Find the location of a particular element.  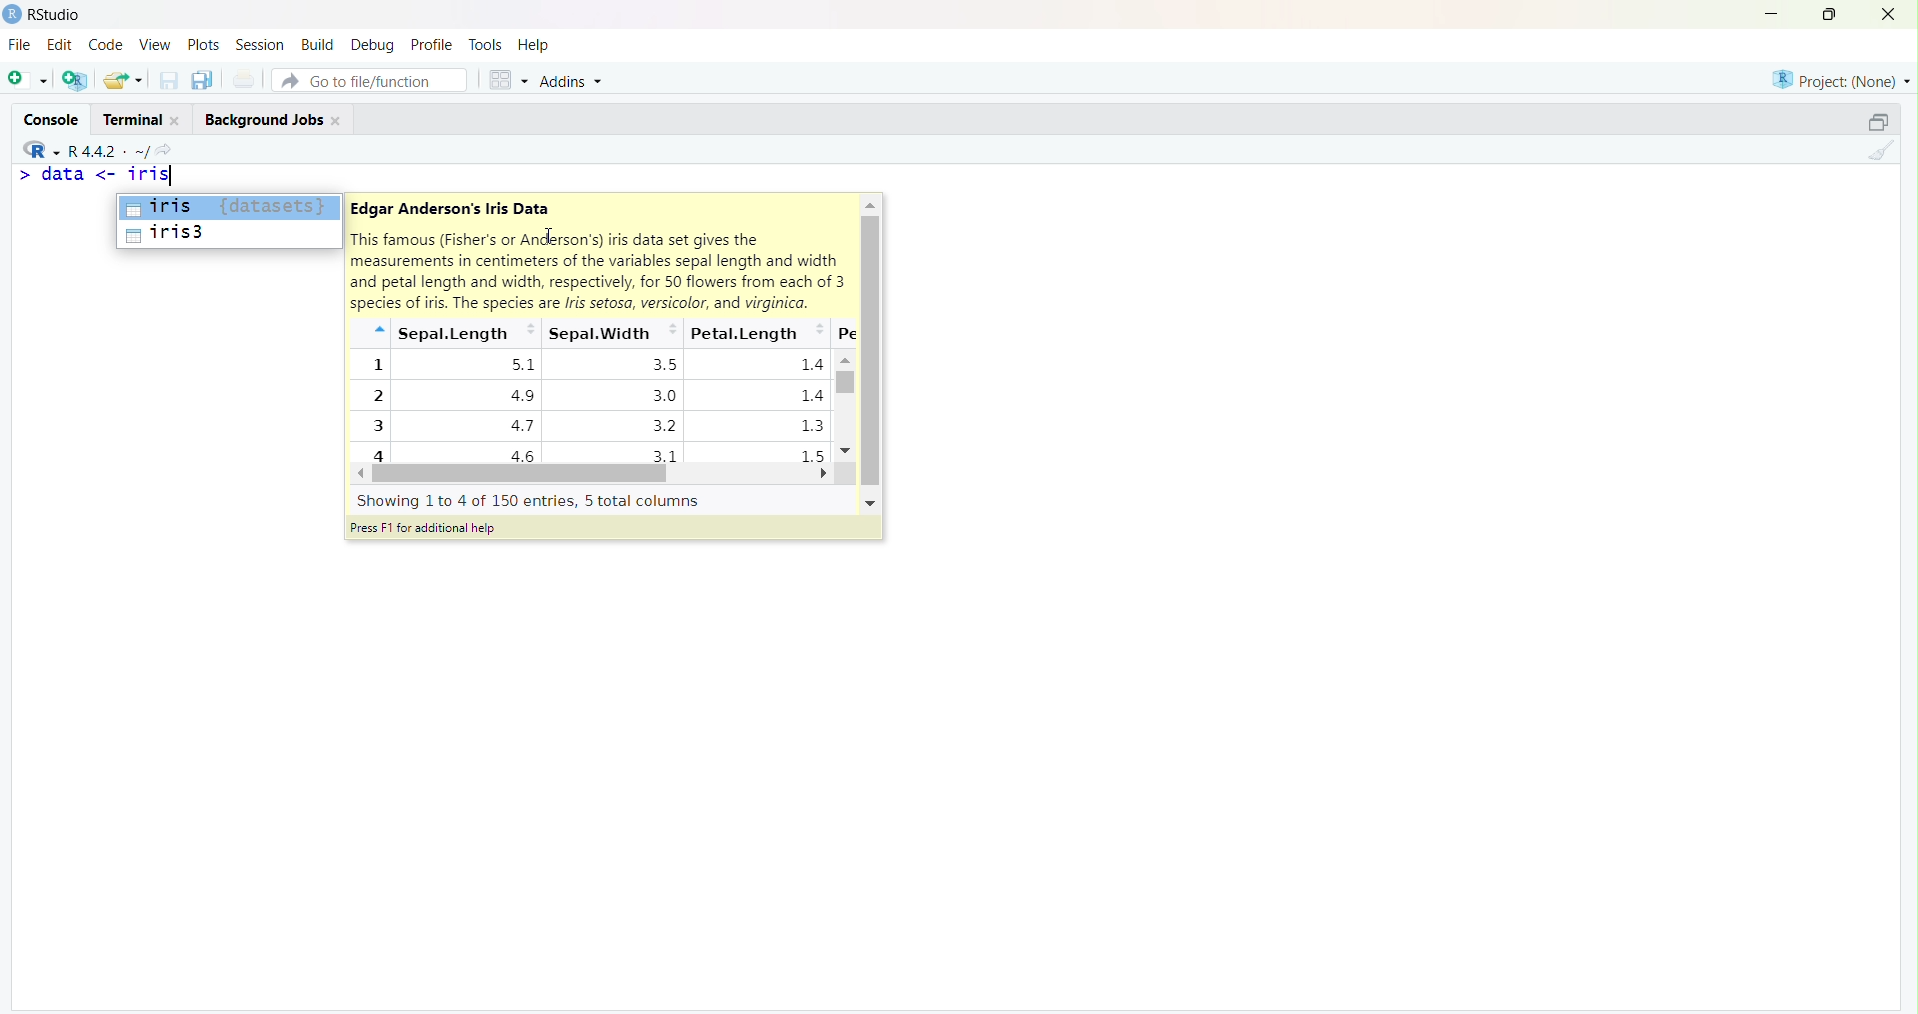

Down is located at coordinates (841, 452).